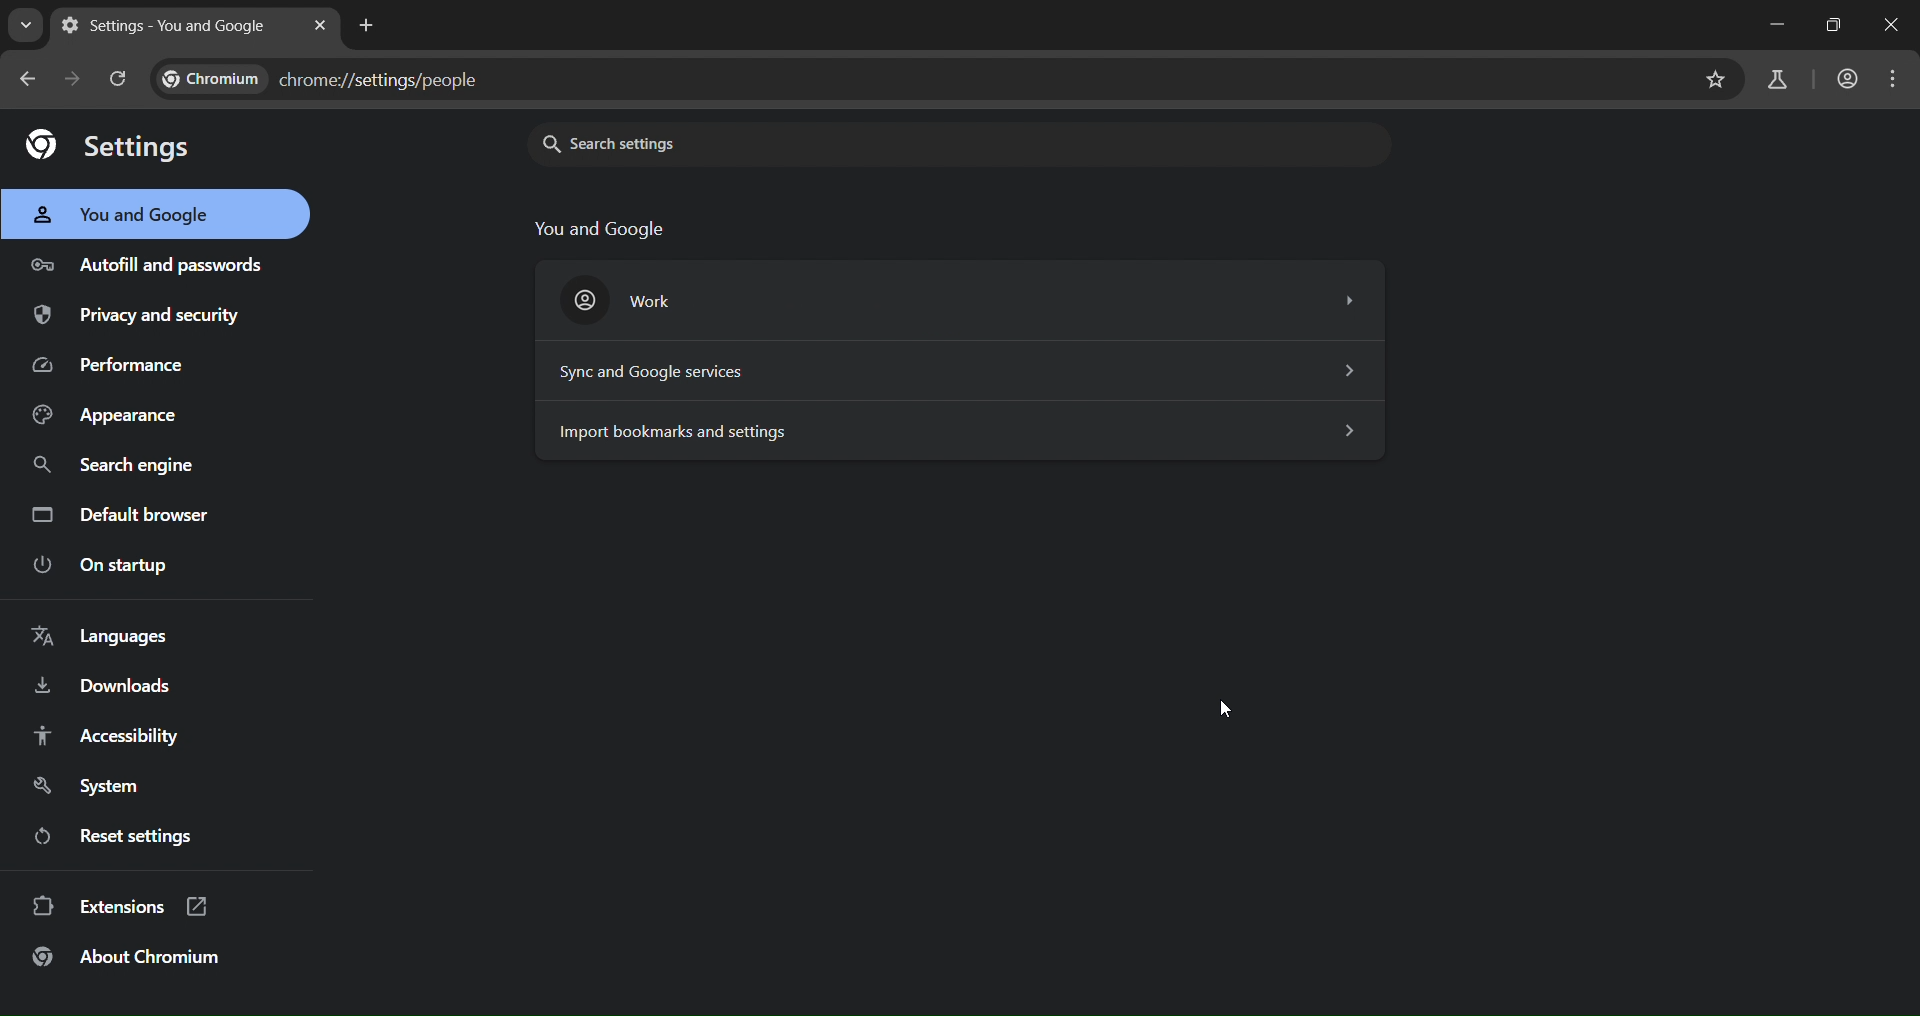  I want to click on close, so click(1892, 25).